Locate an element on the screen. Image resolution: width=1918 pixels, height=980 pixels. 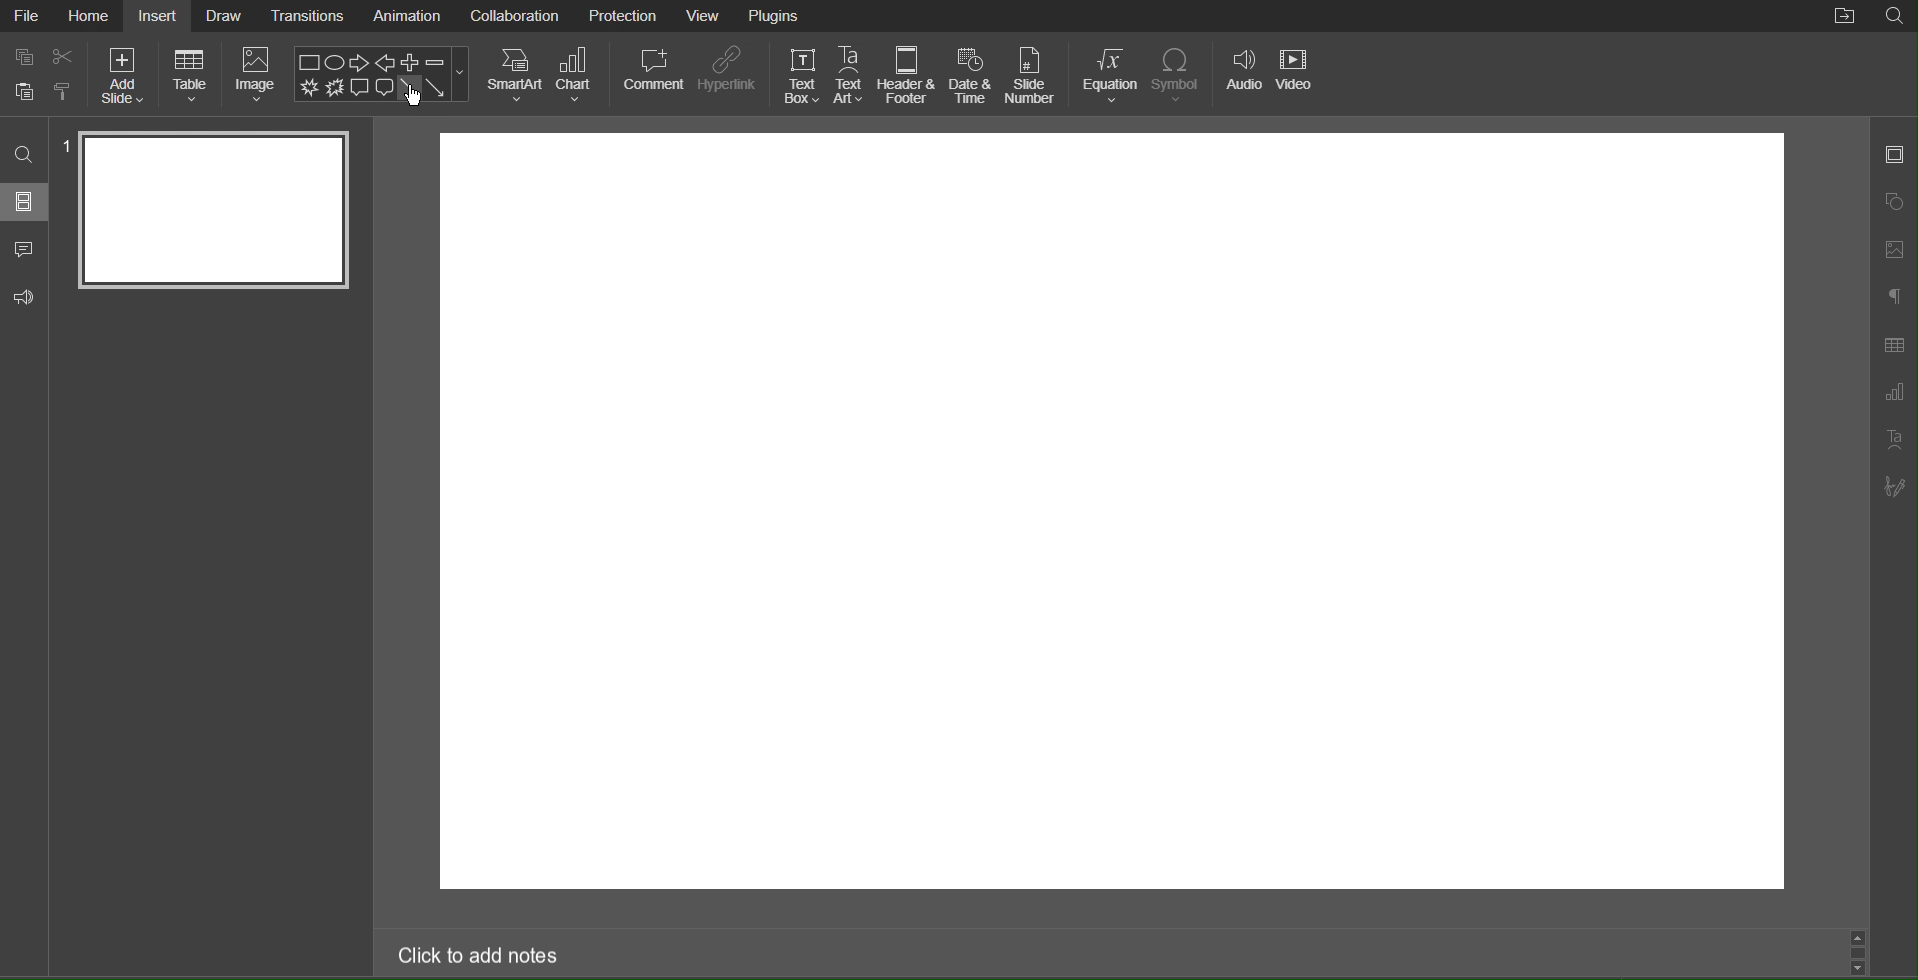
TextArt is located at coordinates (1895, 439).